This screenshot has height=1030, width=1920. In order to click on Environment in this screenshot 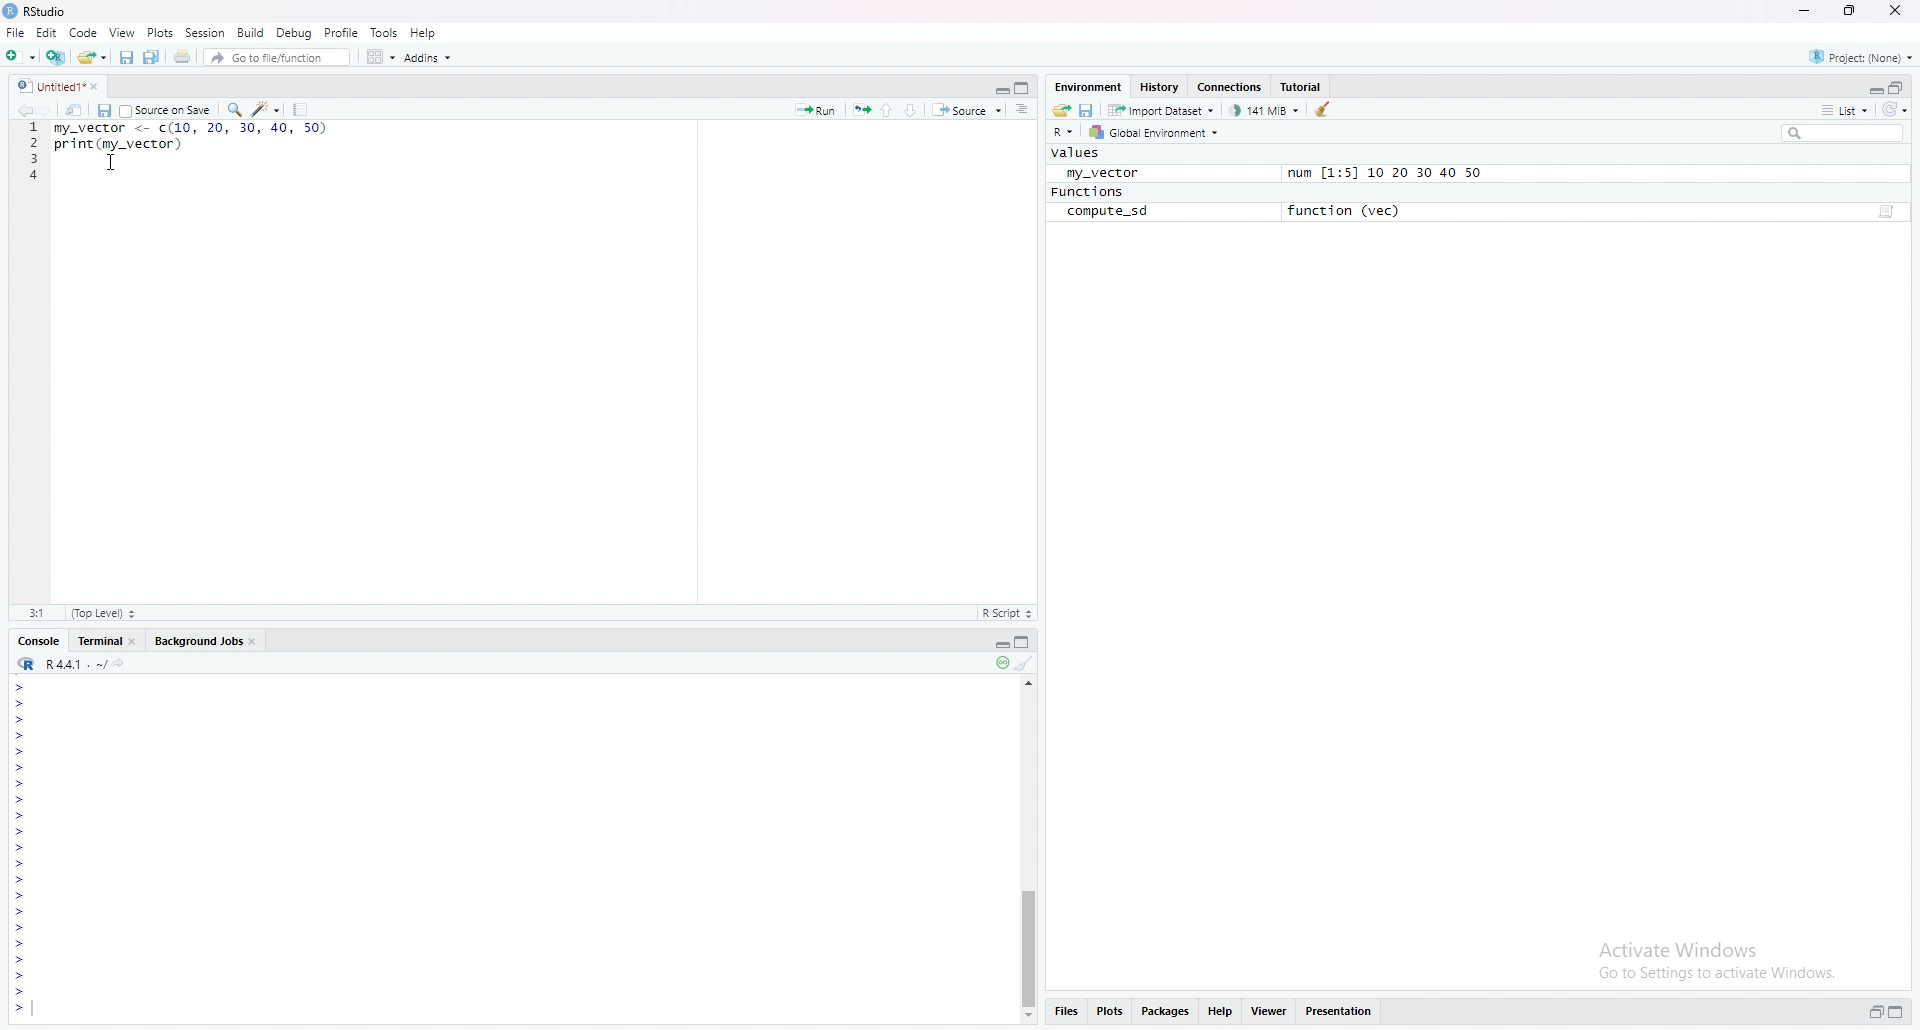, I will do `click(1088, 85)`.